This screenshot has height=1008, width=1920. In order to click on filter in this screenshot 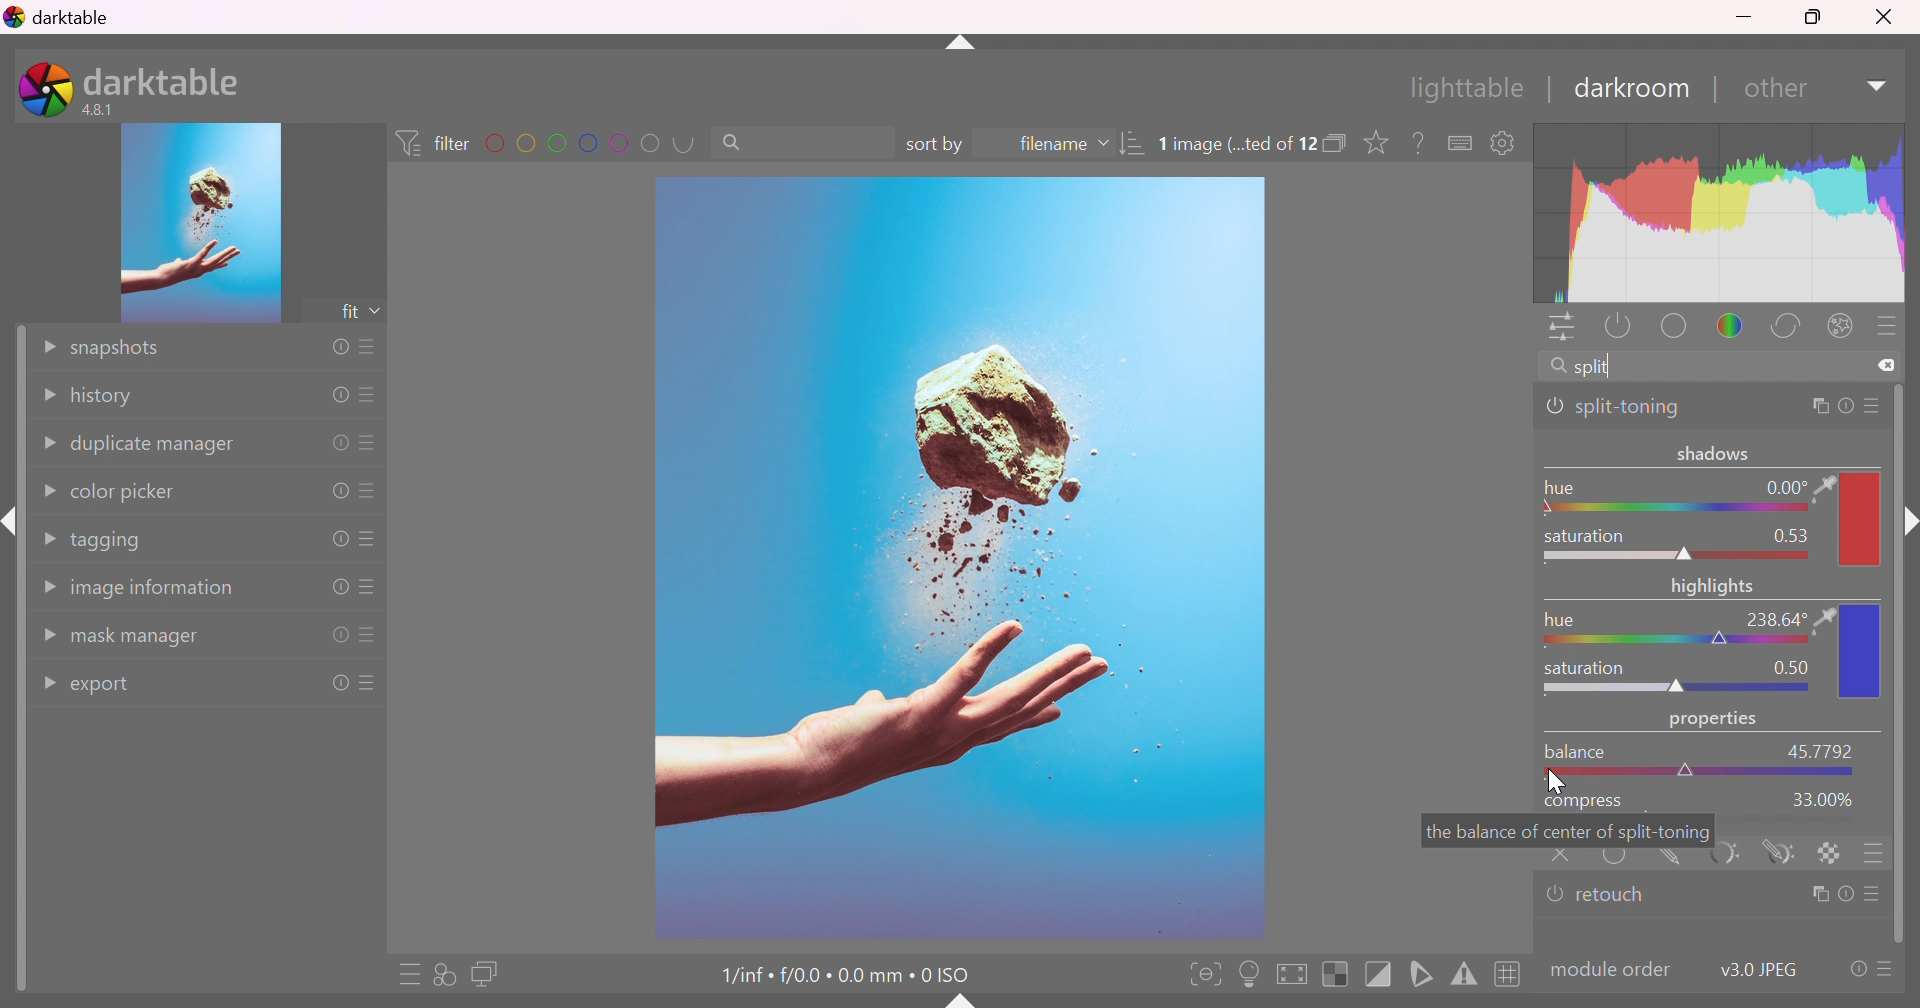, I will do `click(430, 140)`.